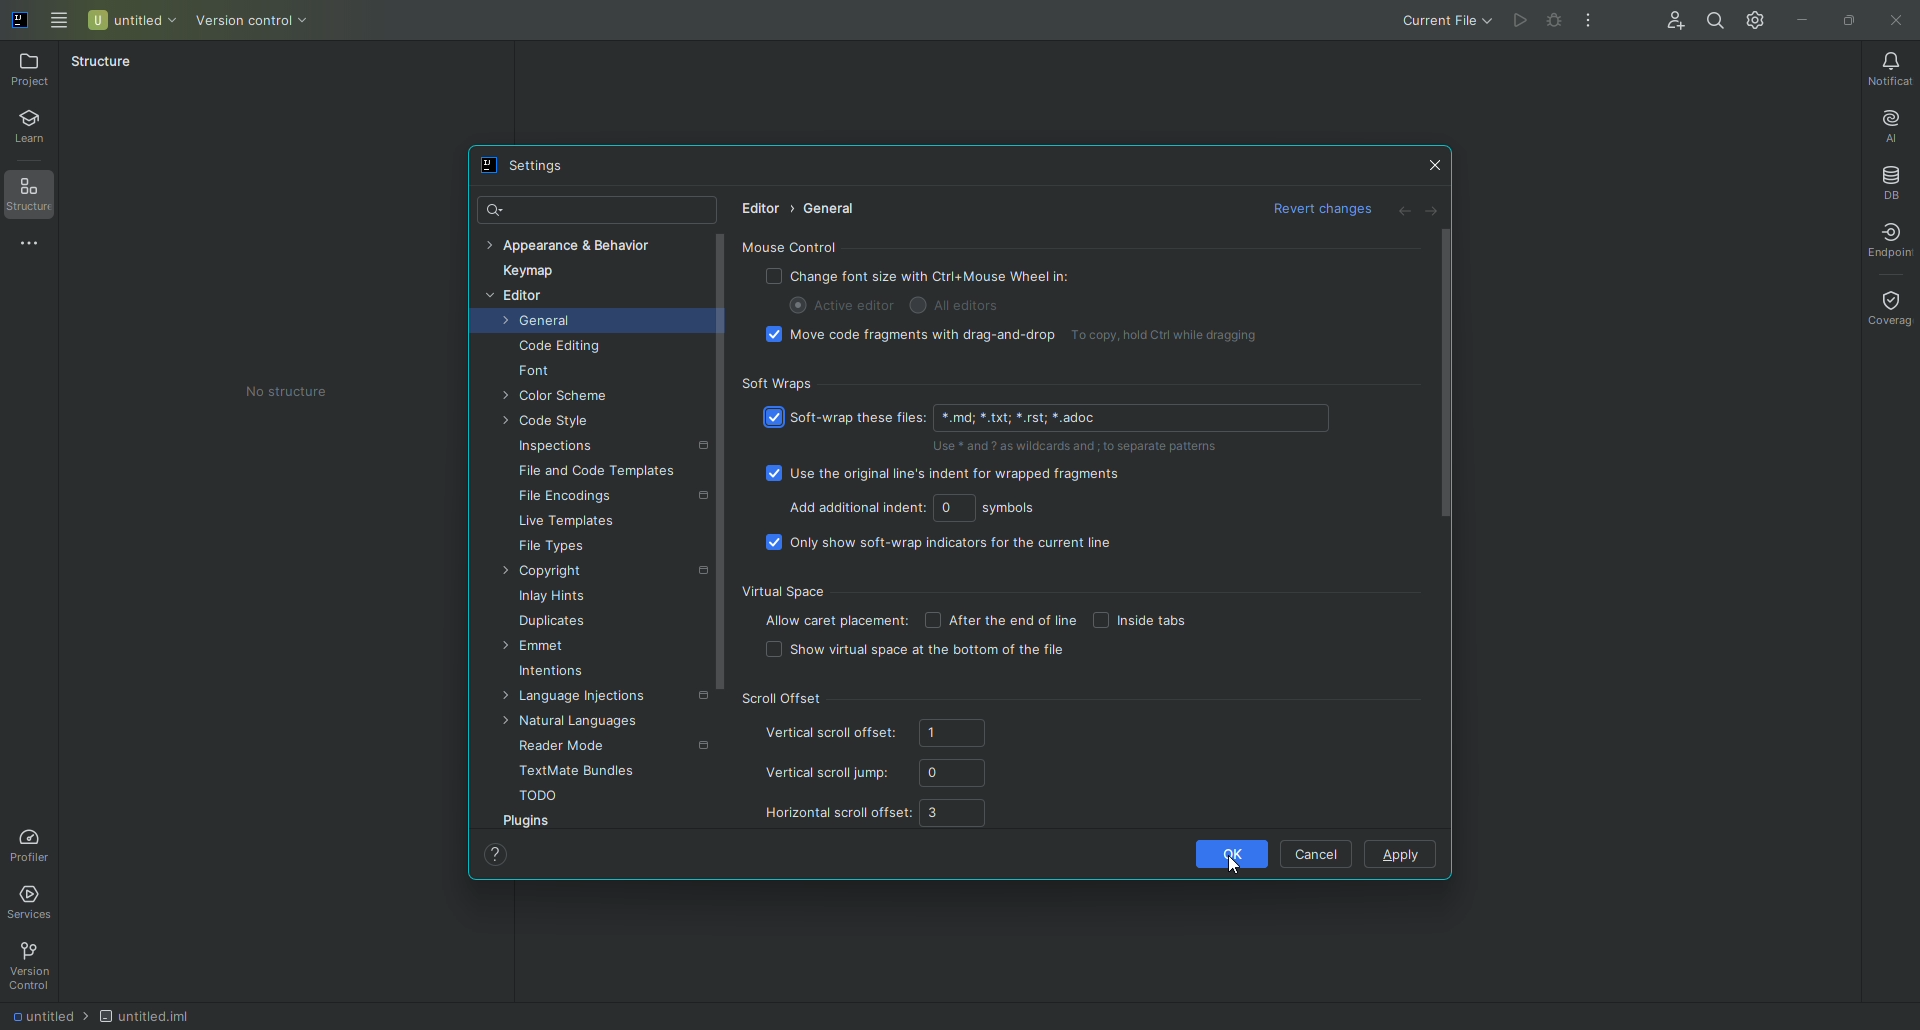  What do you see at coordinates (787, 589) in the screenshot?
I see `Virtual Space` at bounding box center [787, 589].